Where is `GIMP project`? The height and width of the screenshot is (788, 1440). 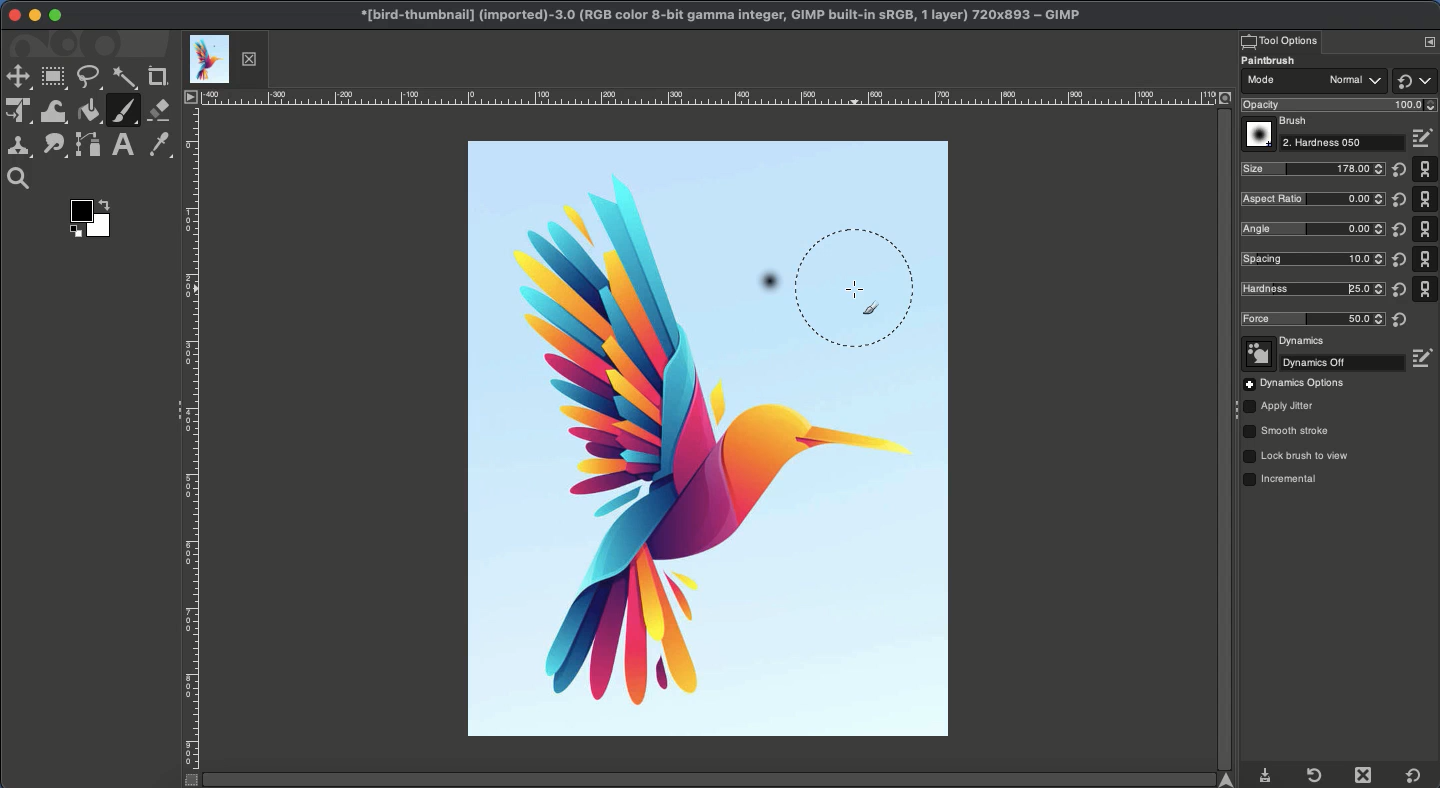
GIMP project is located at coordinates (719, 15).